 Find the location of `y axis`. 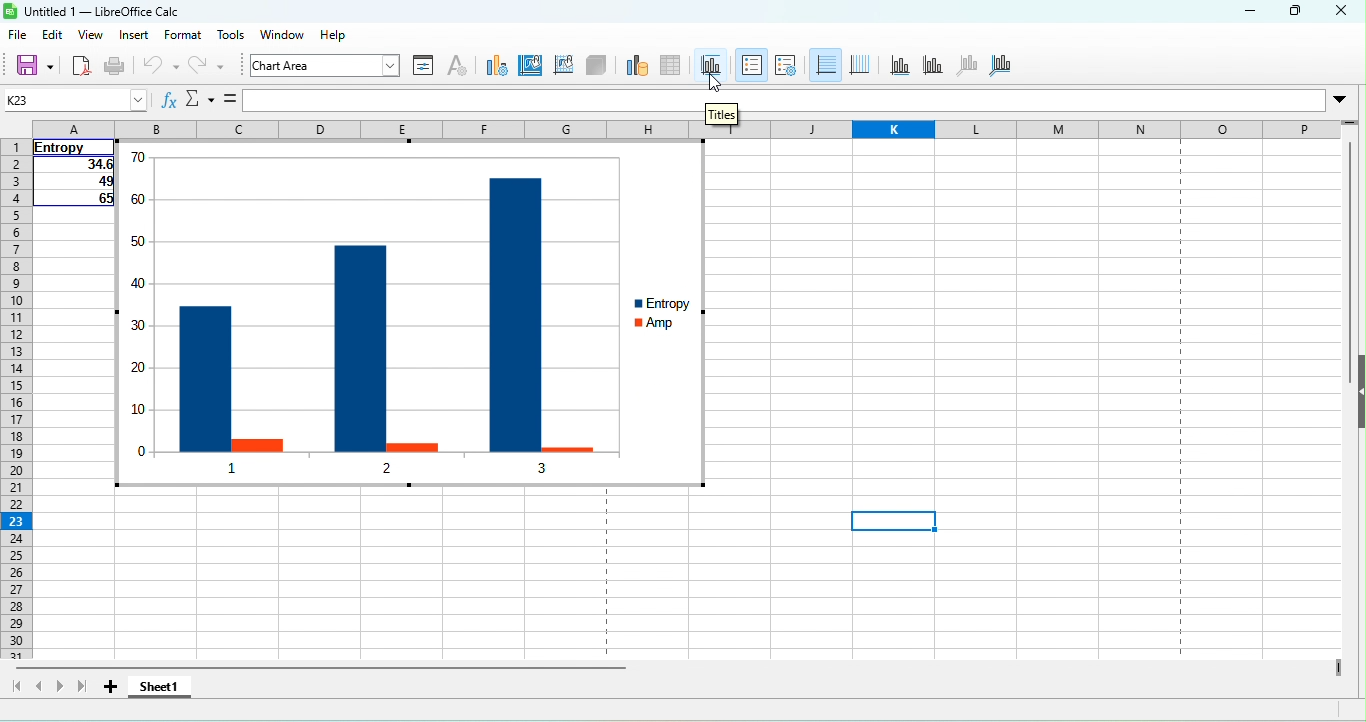

y axis is located at coordinates (931, 65).